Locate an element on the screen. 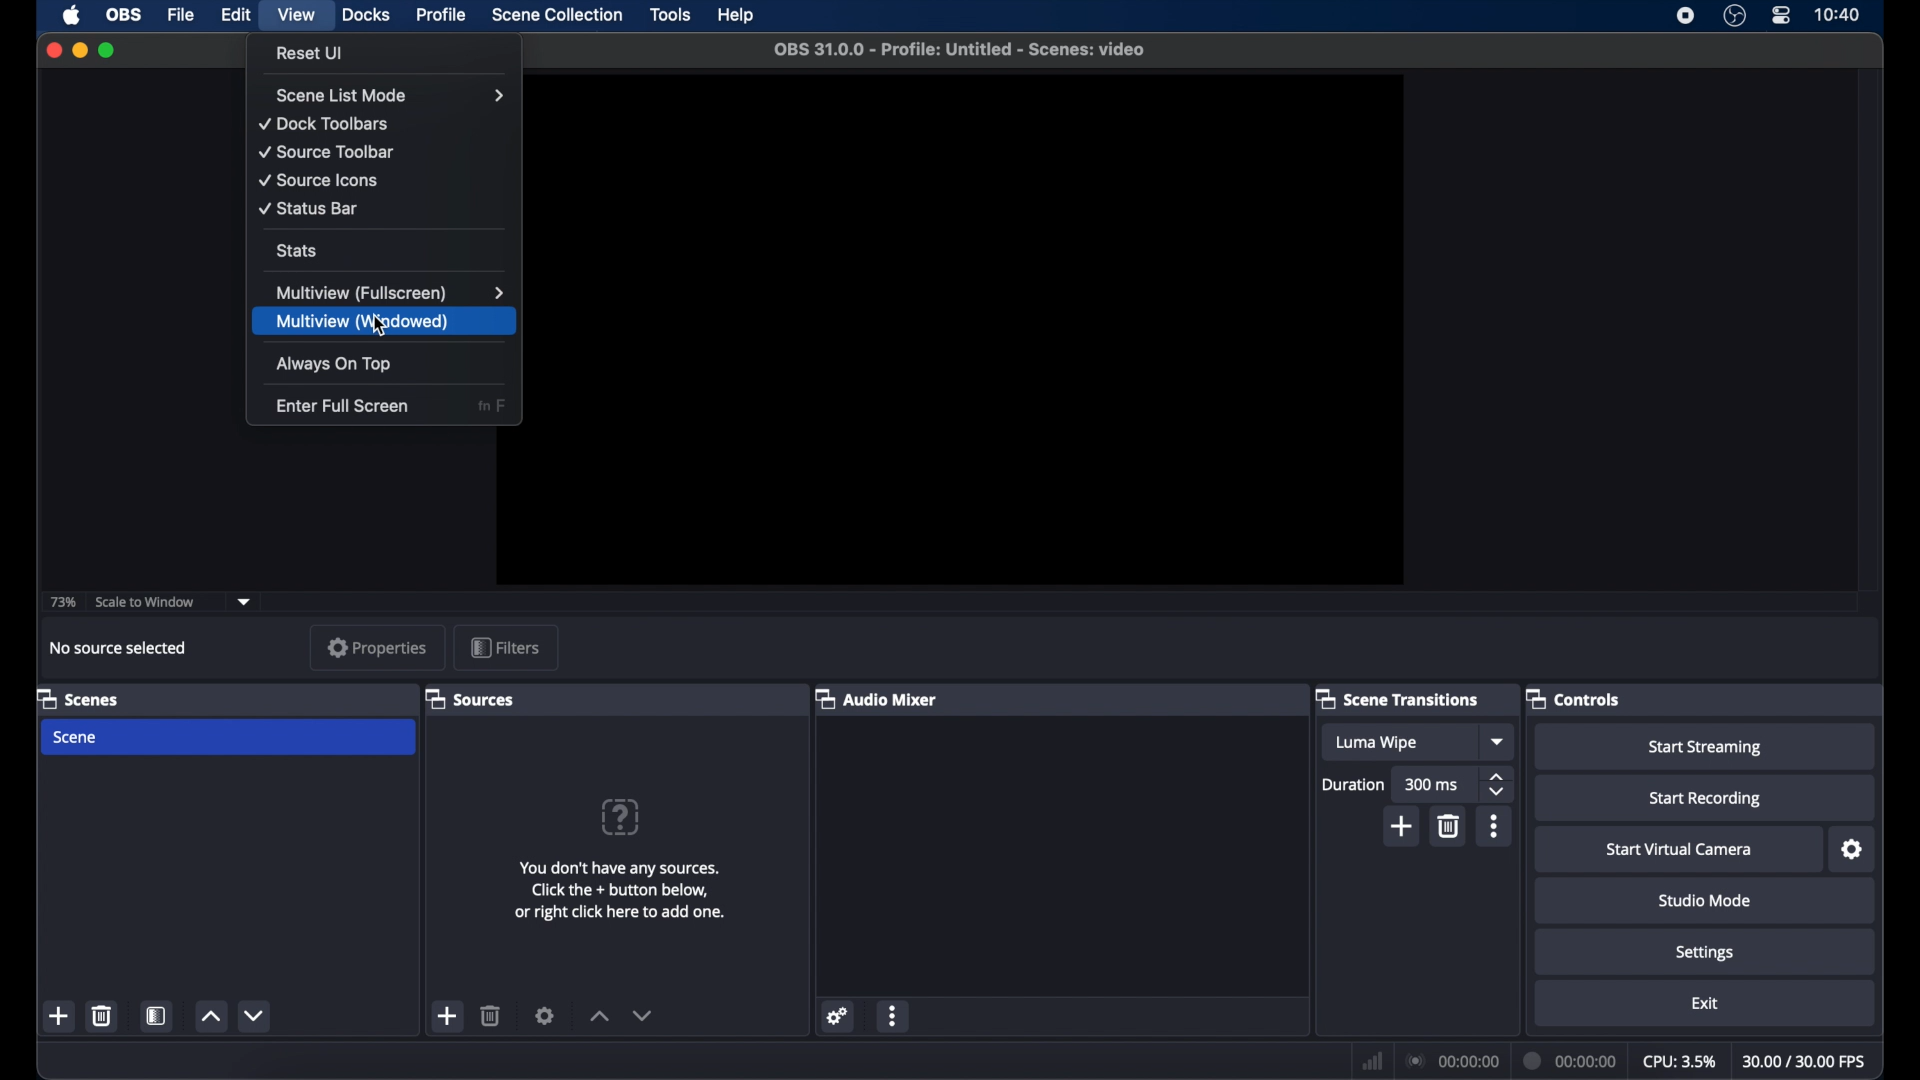 The height and width of the screenshot is (1080, 1920). reset UI is located at coordinates (311, 53).